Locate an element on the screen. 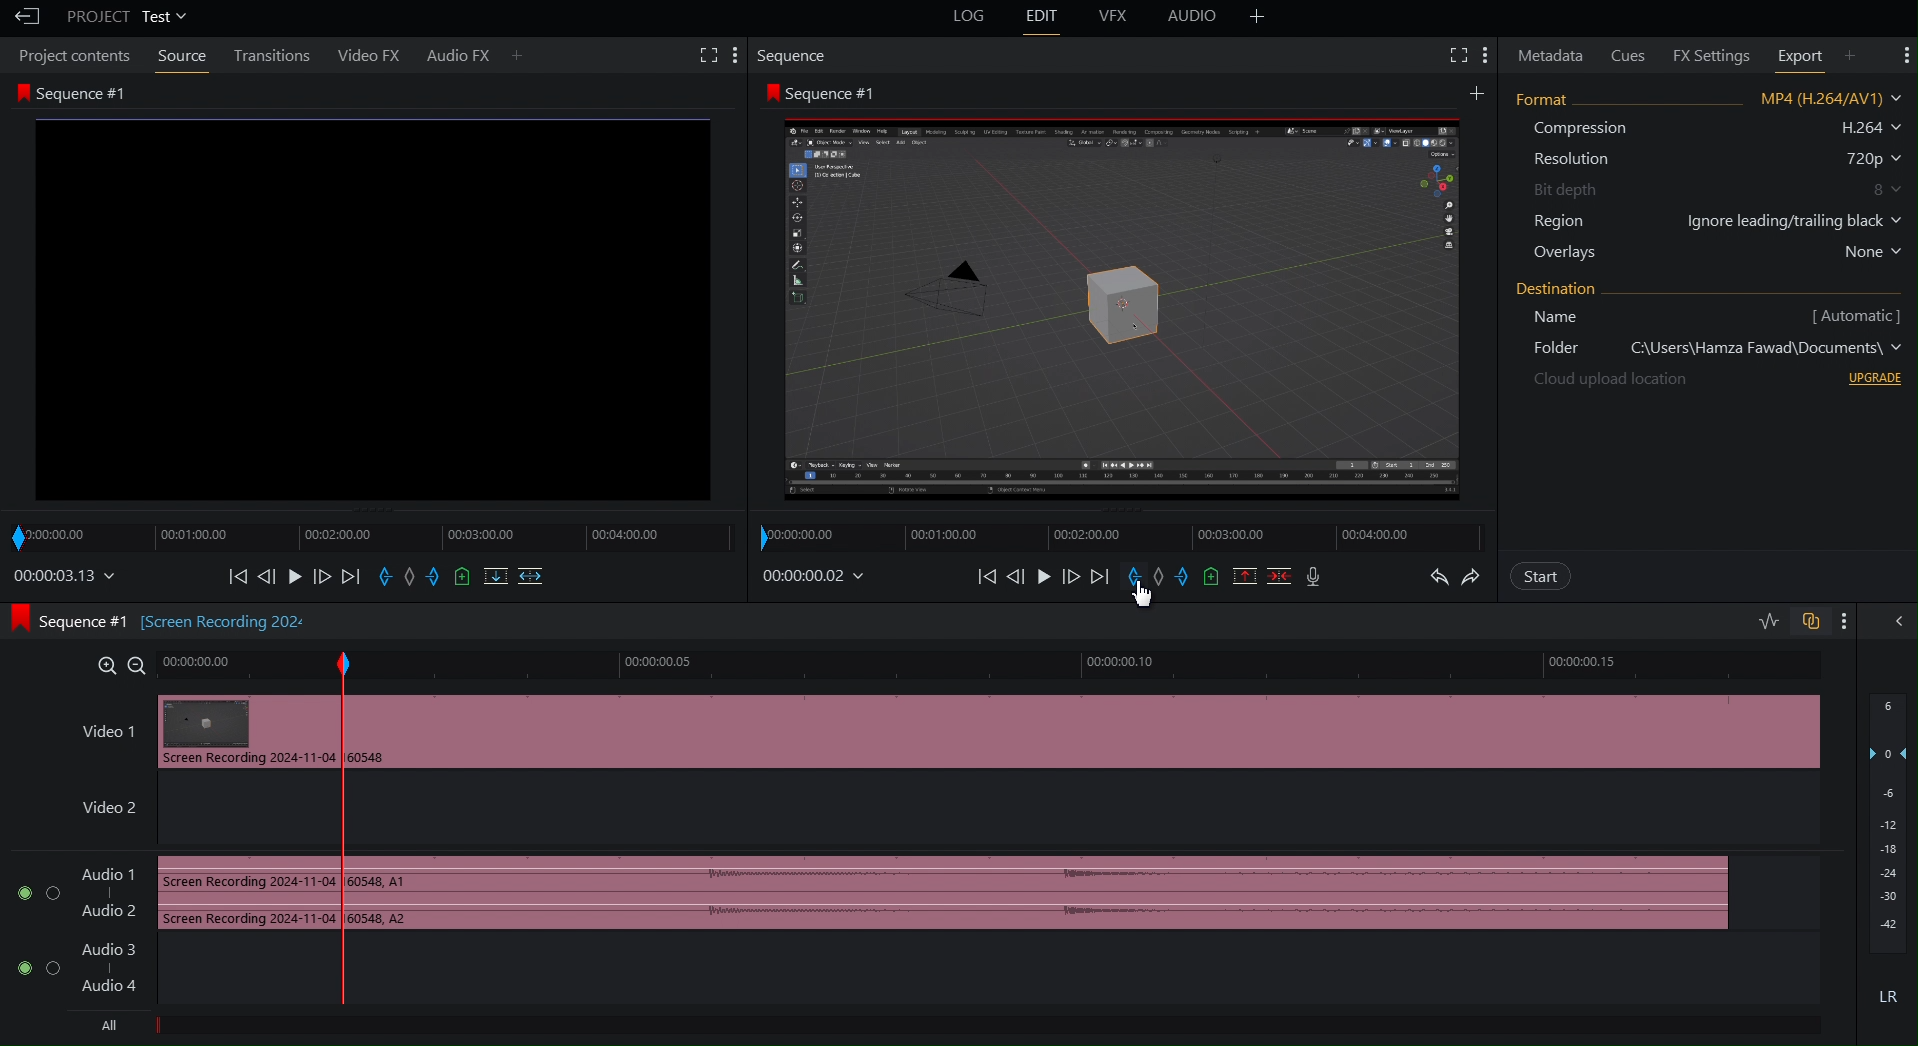  Audio is located at coordinates (1197, 19).